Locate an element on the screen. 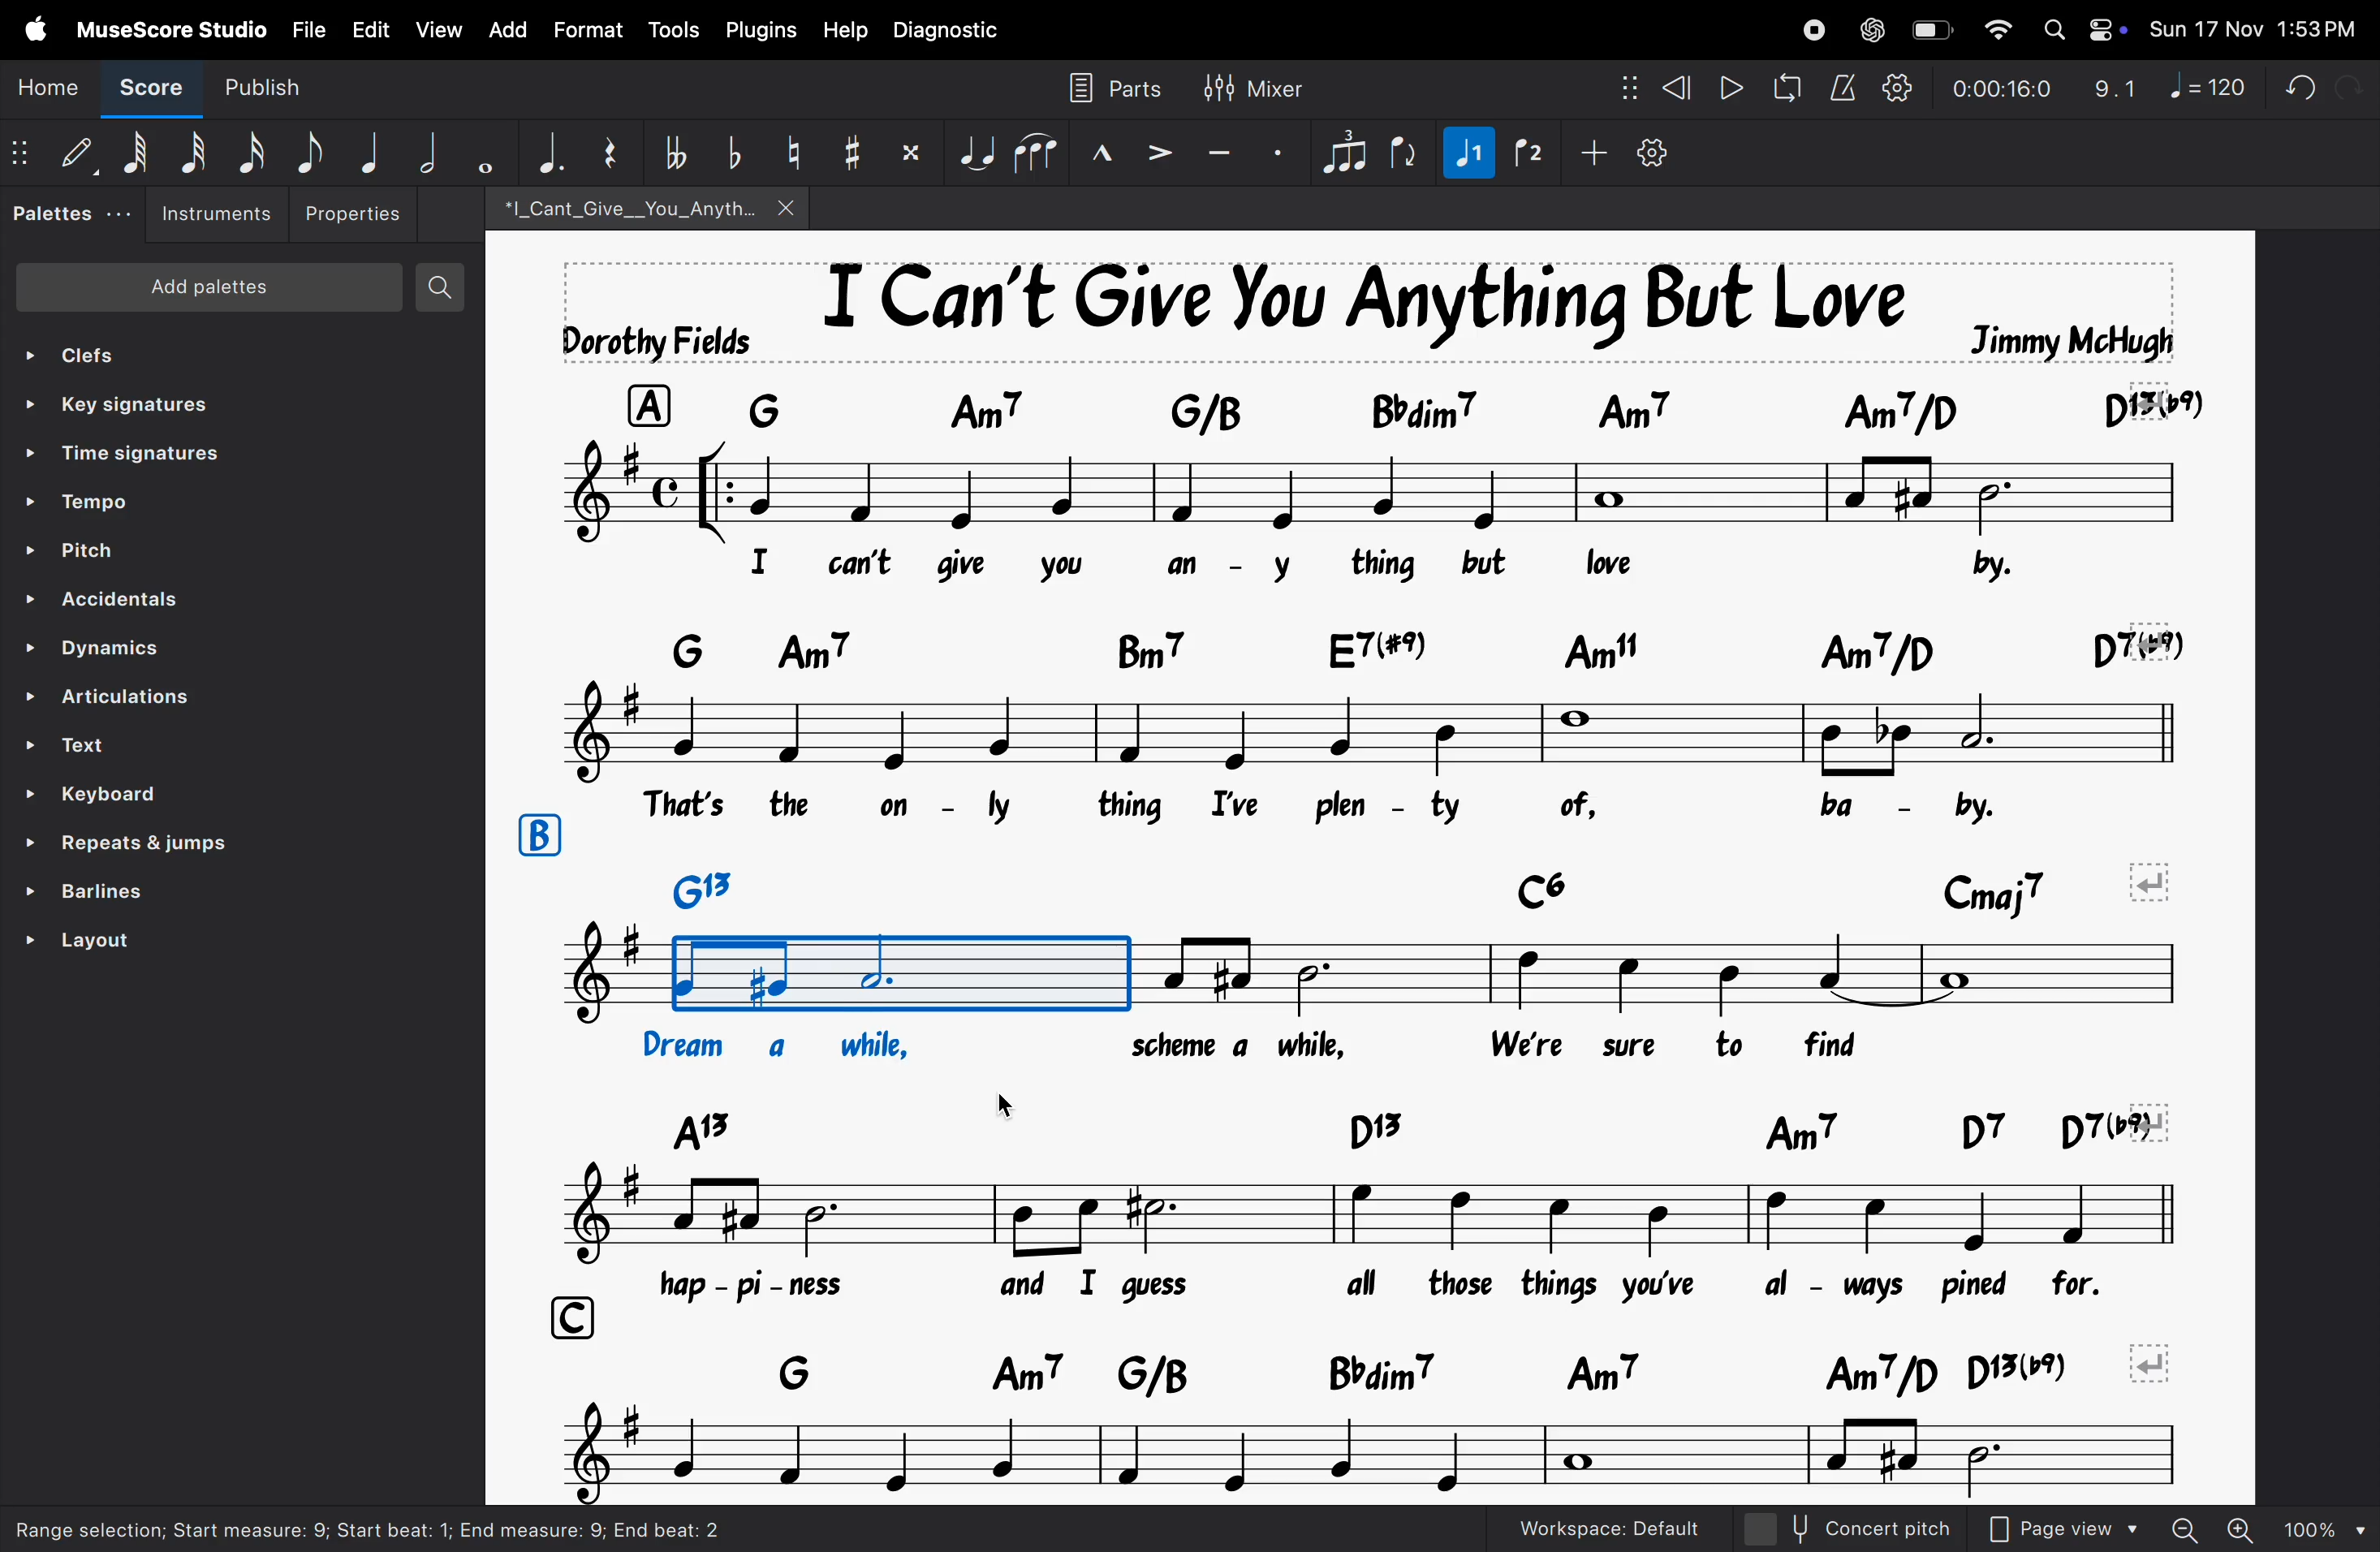 Image resolution: width=2380 pixels, height=1552 pixels. concept pitch is located at coordinates (1882, 1527).